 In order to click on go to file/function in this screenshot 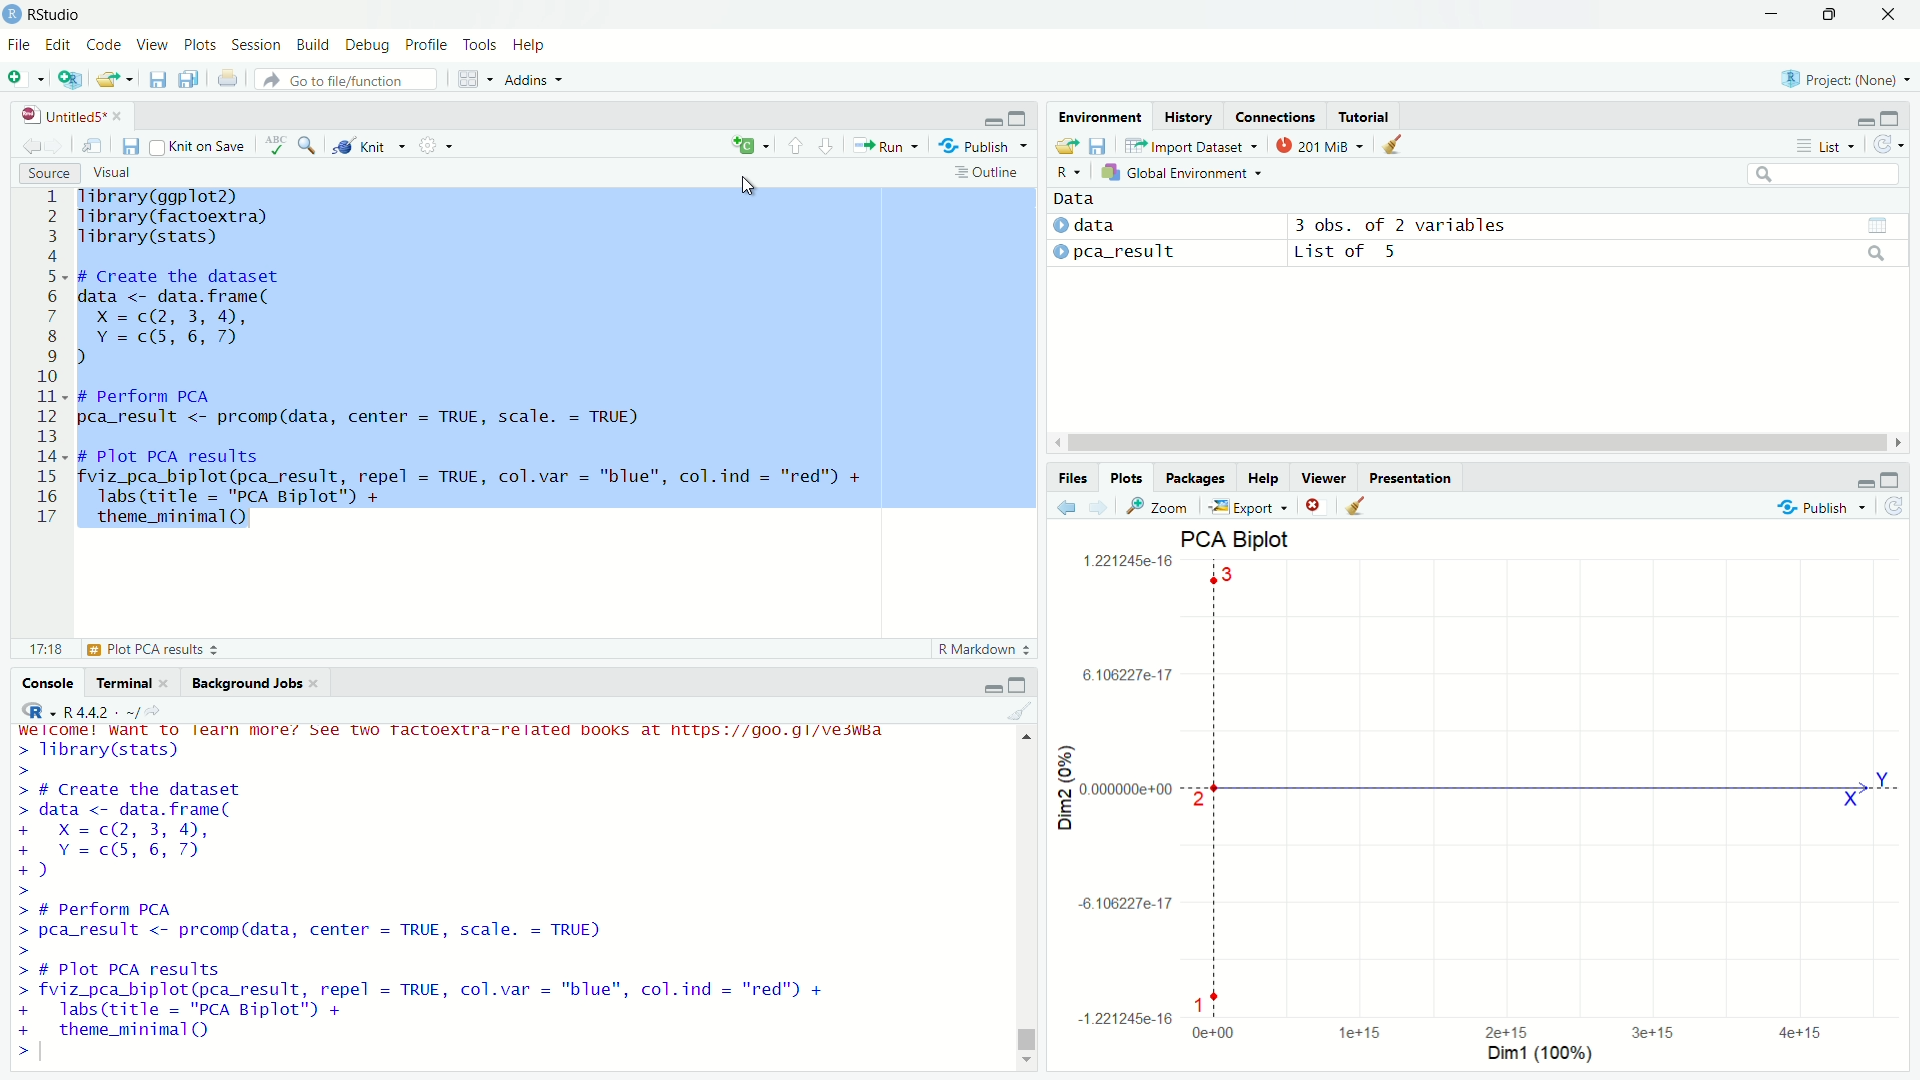, I will do `click(348, 79)`.